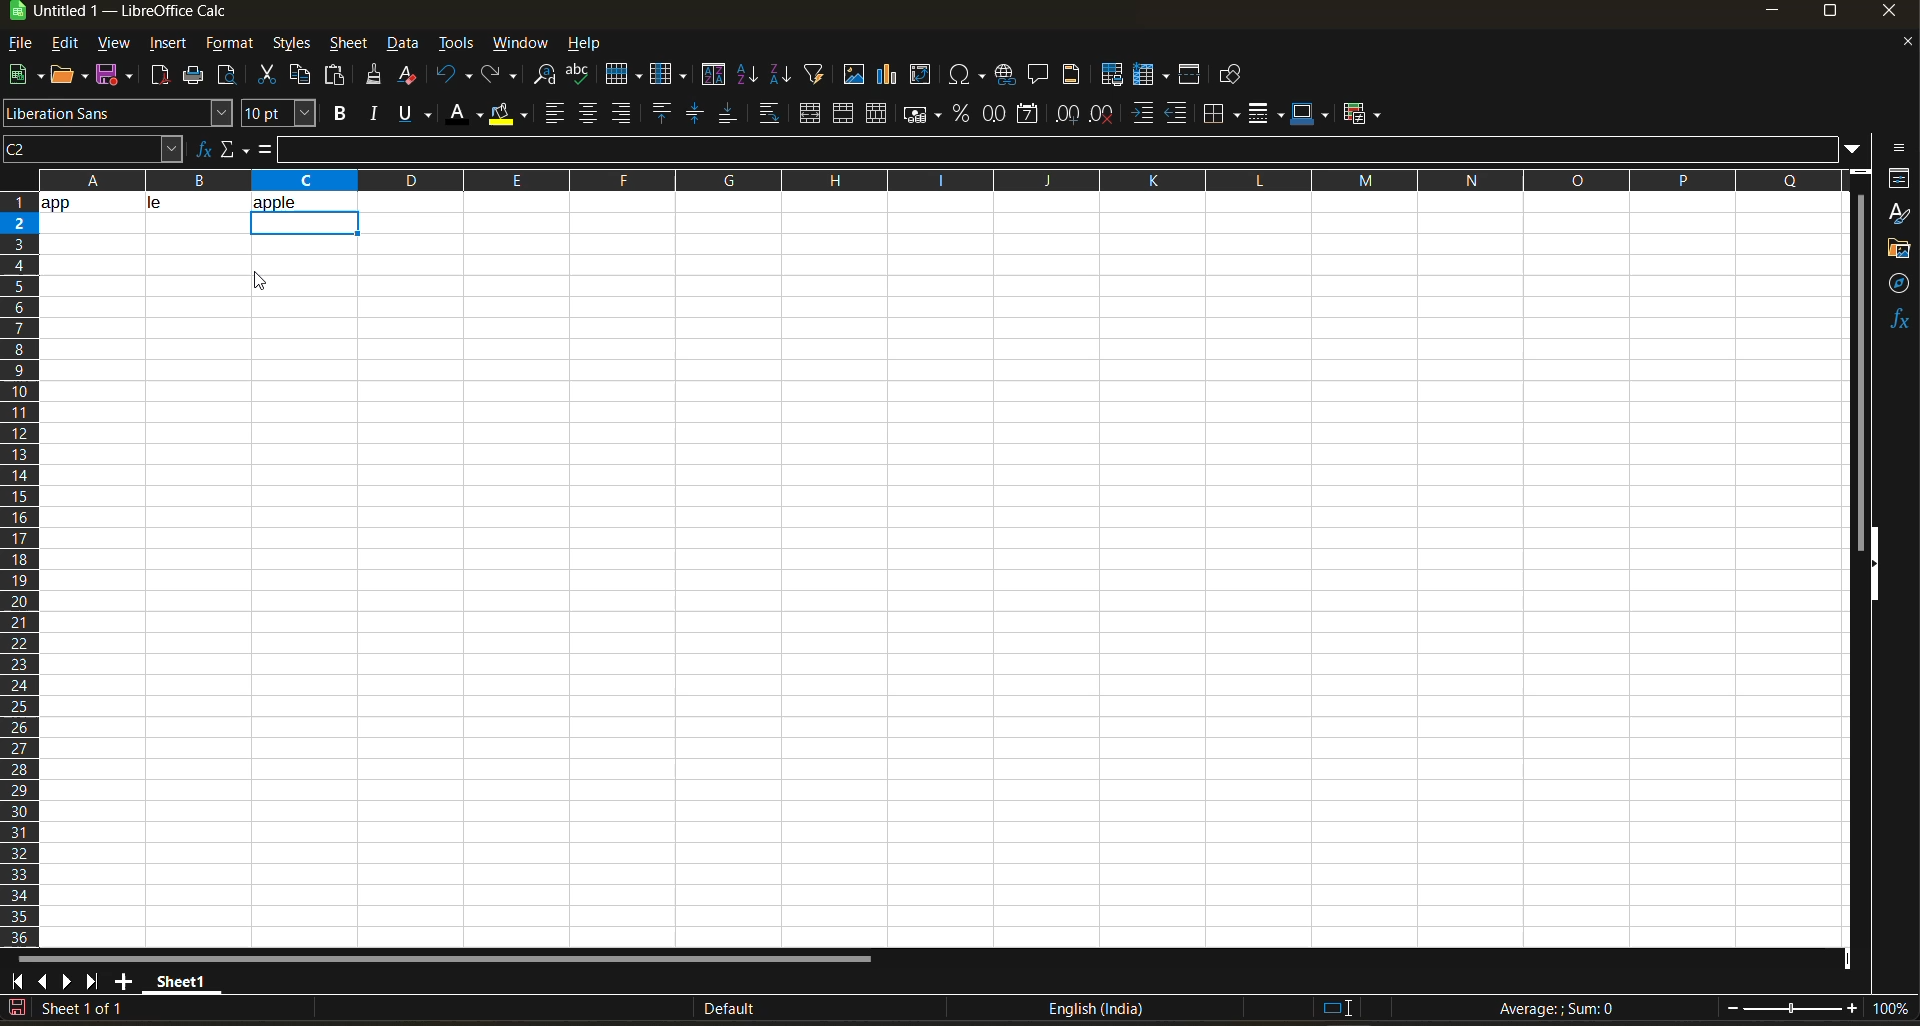 Image resolution: width=1920 pixels, height=1026 pixels. What do you see at coordinates (405, 44) in the screenshot?
I see `data` at bounding box center [405, 44].